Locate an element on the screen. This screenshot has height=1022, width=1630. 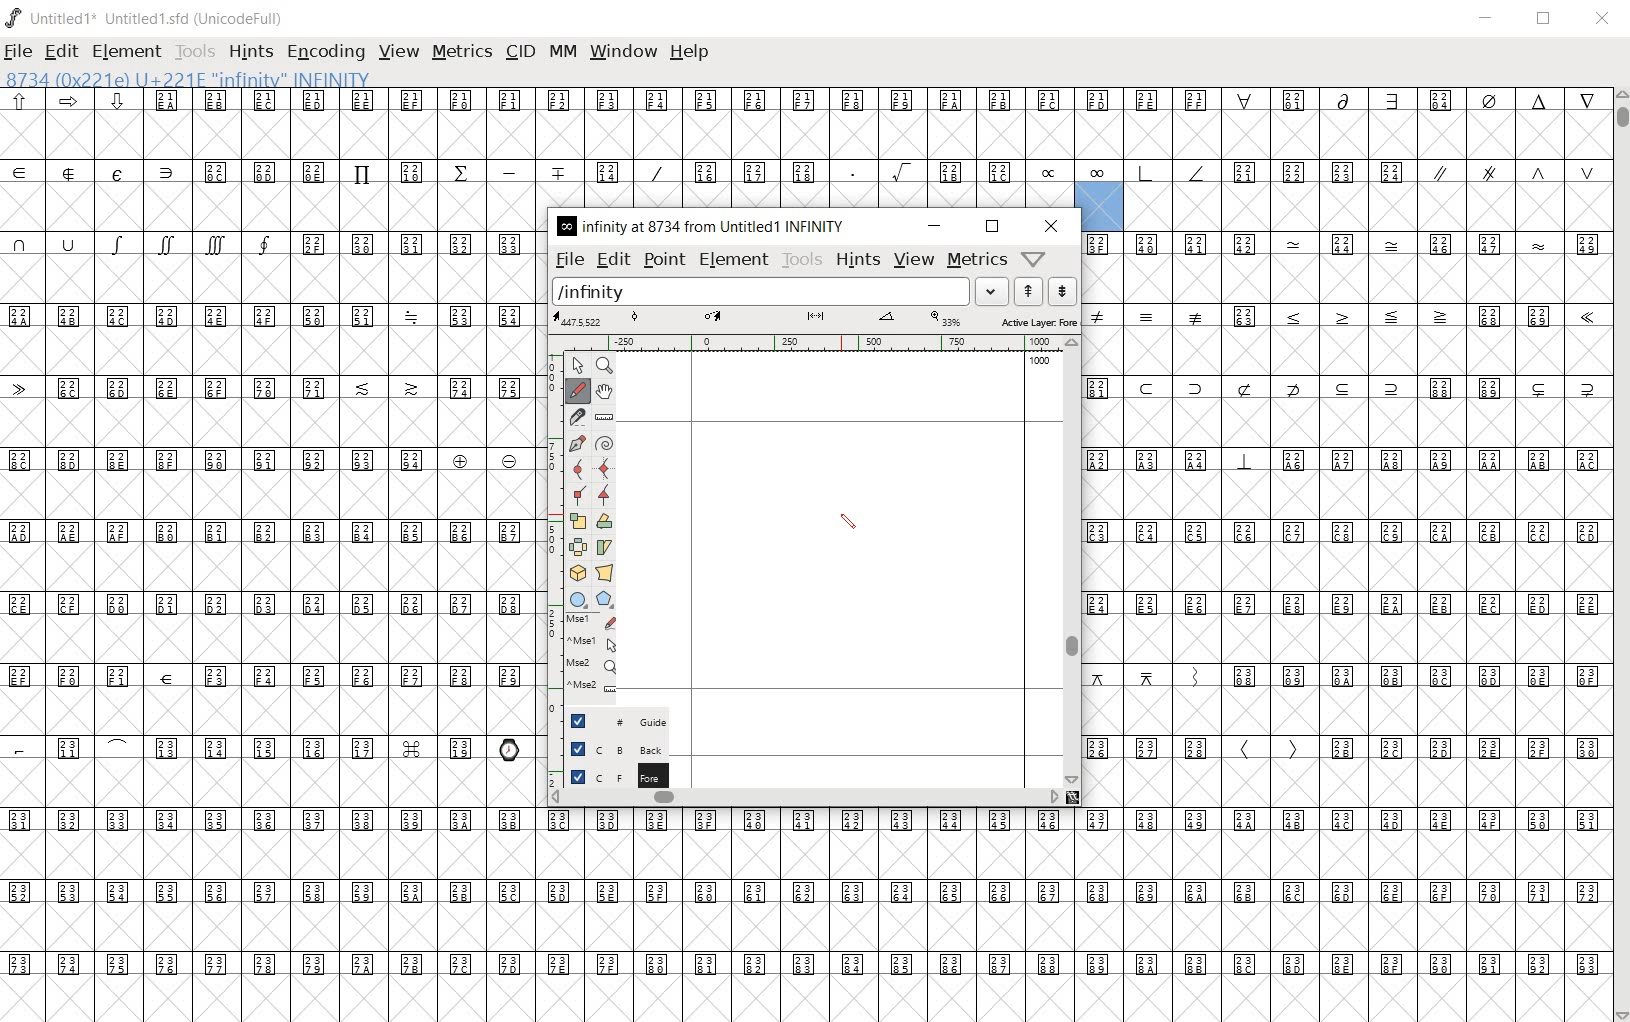
Unicode code points is located at coordinates (1519, 316).